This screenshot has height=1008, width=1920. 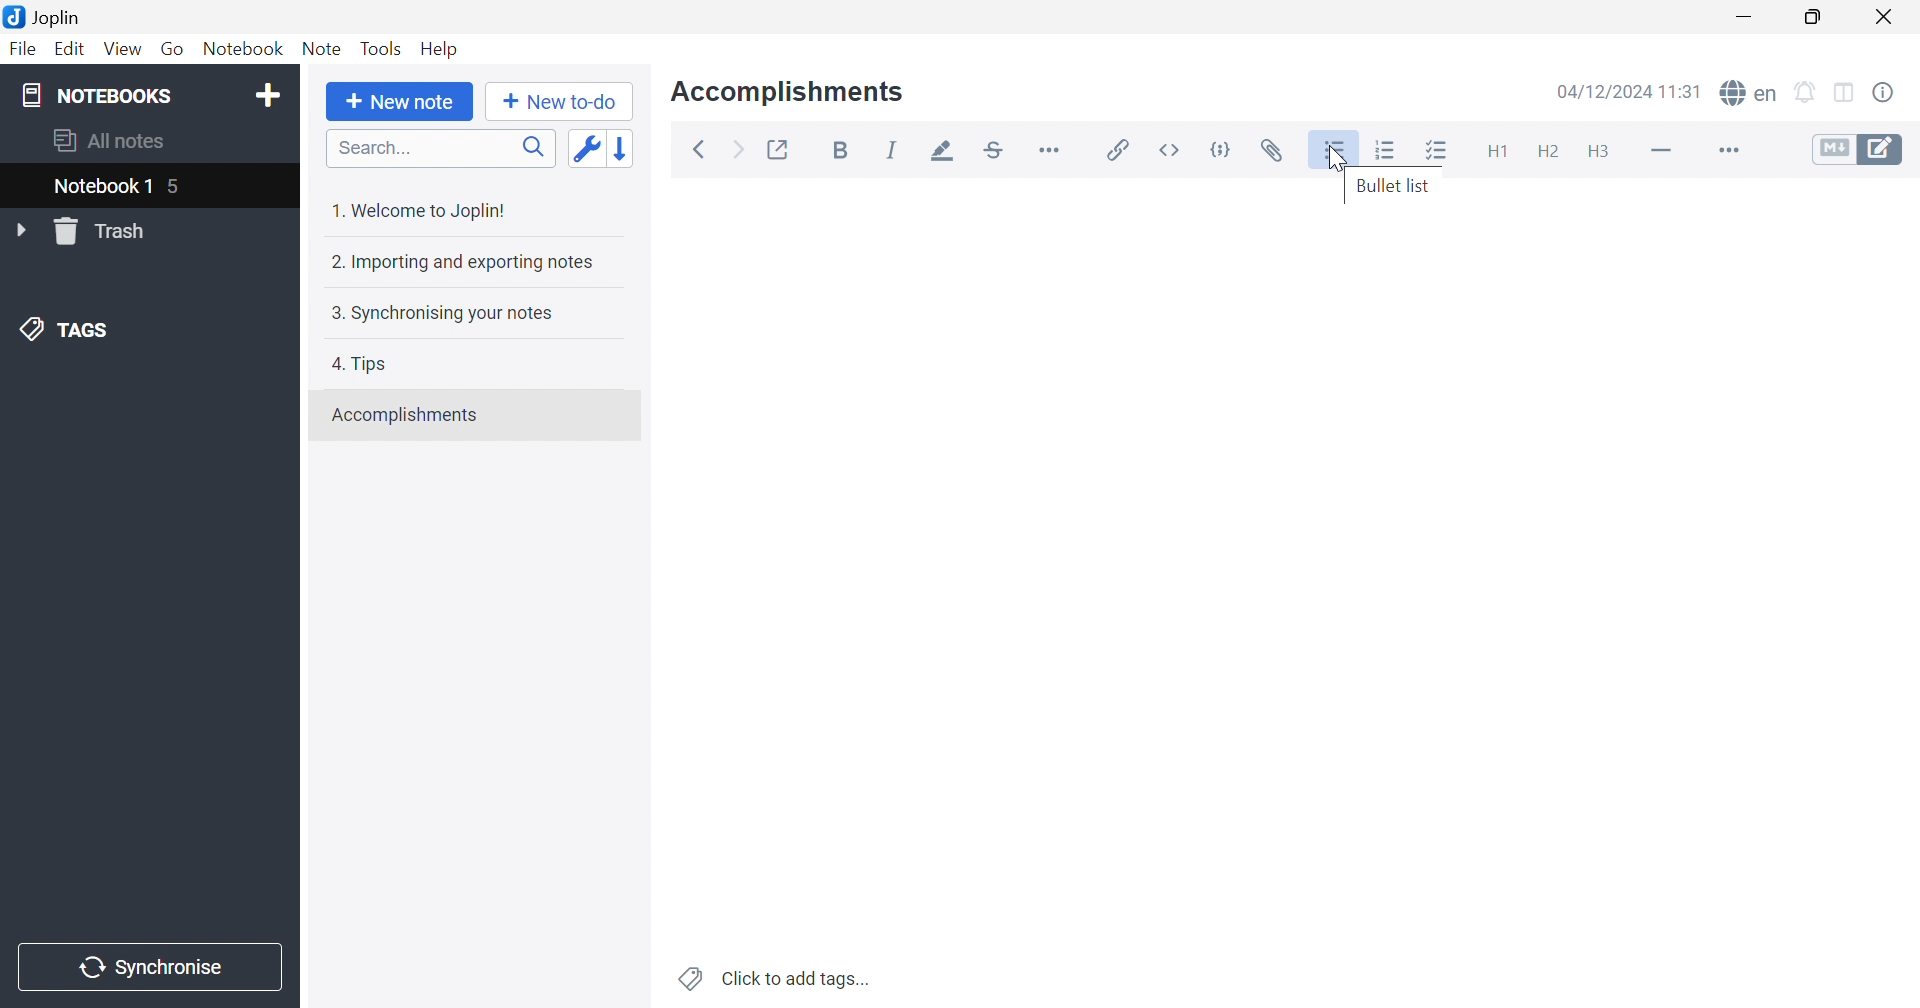 What do you see at coordinates (175, 50) in the screenshot?
I see `Go` at bounding box center [175, 50].